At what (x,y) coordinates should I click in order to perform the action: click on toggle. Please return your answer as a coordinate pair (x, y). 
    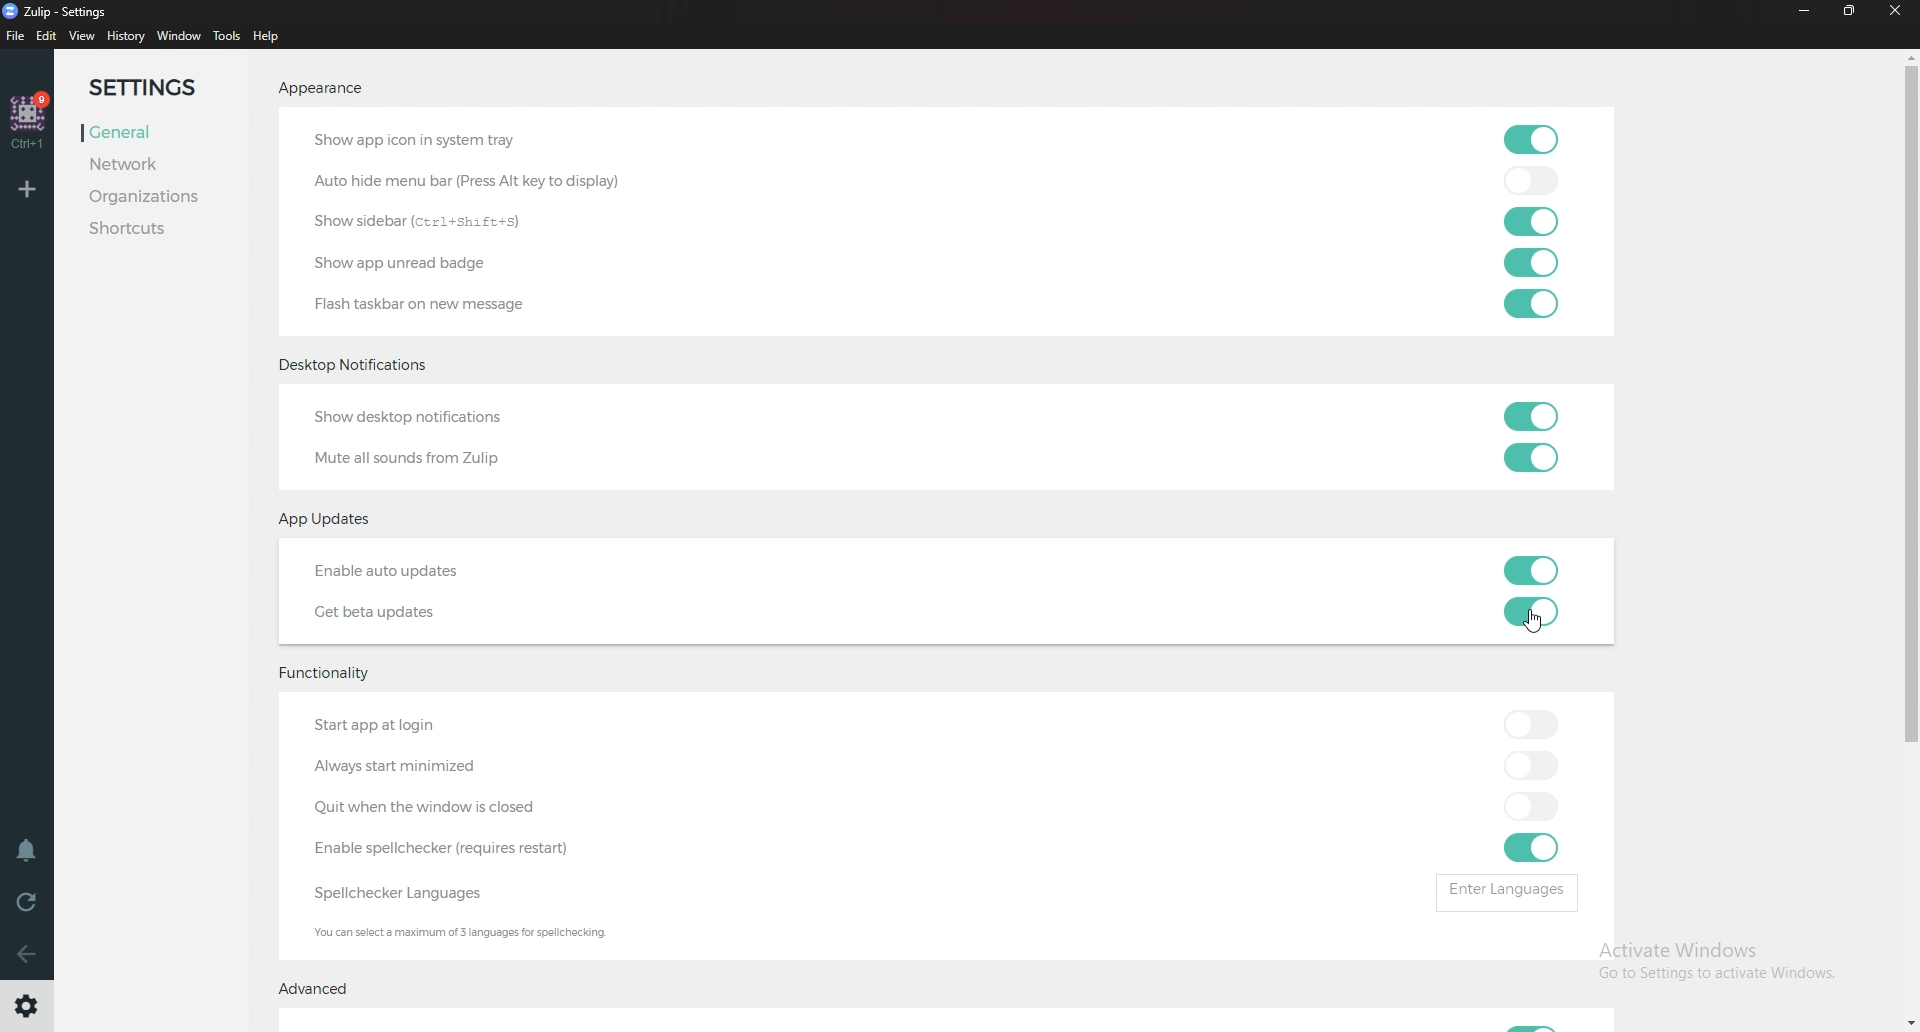
    Looking at the image, I should click on (1528, 303).